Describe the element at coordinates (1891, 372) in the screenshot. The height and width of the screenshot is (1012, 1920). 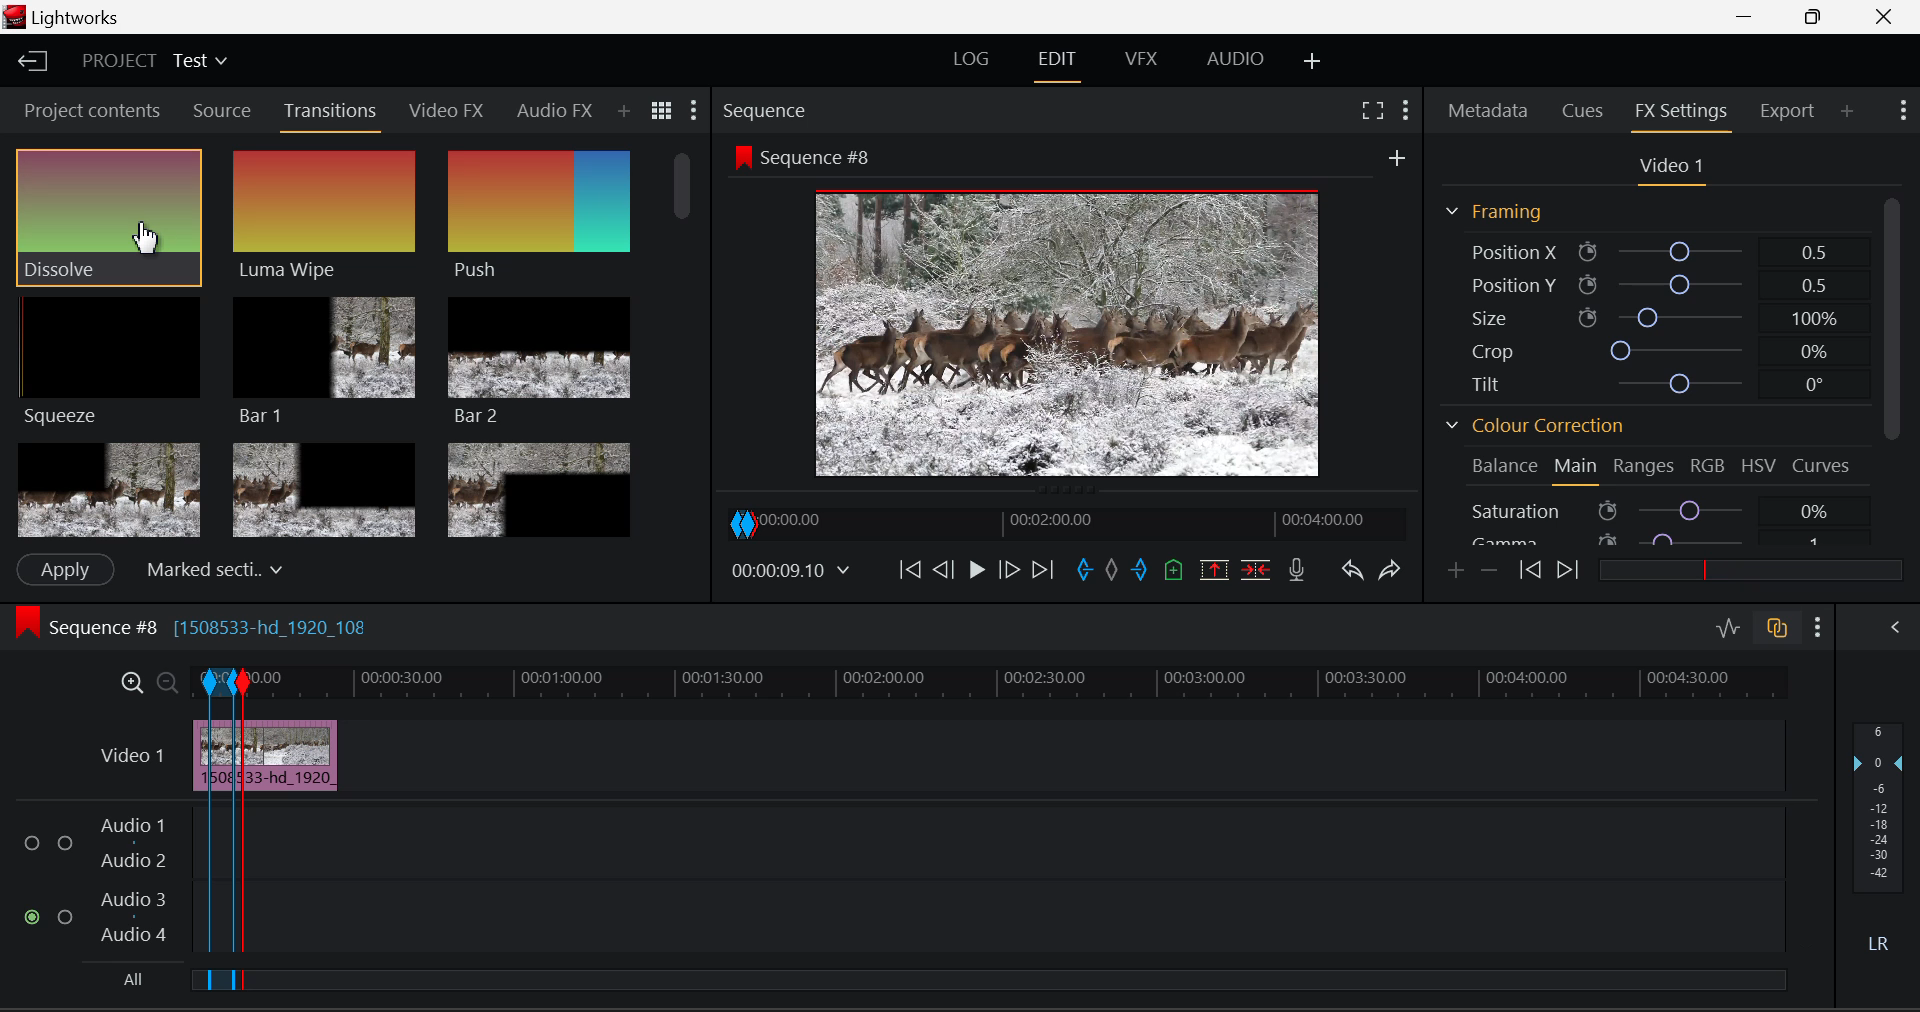
I see `Scroll Bar` at that location.